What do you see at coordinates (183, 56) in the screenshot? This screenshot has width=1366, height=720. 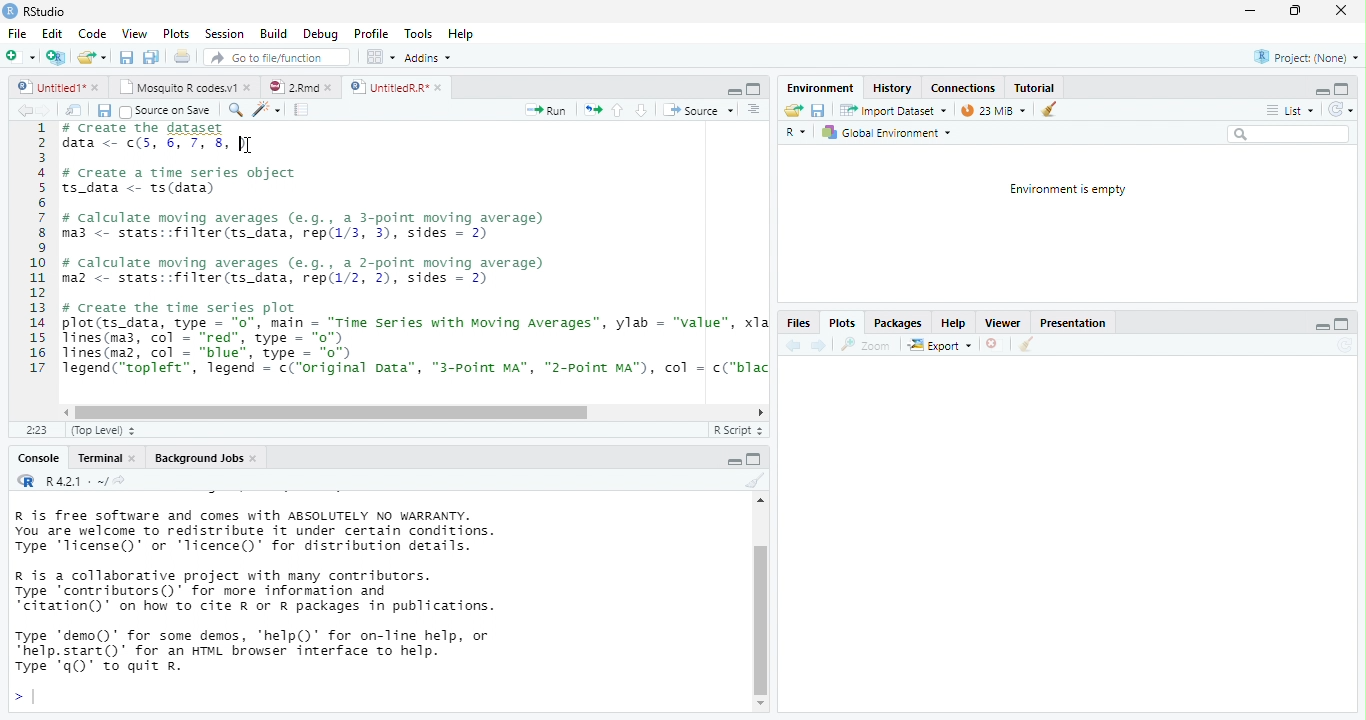 I see `print current file` at bounding box center [183, 56].